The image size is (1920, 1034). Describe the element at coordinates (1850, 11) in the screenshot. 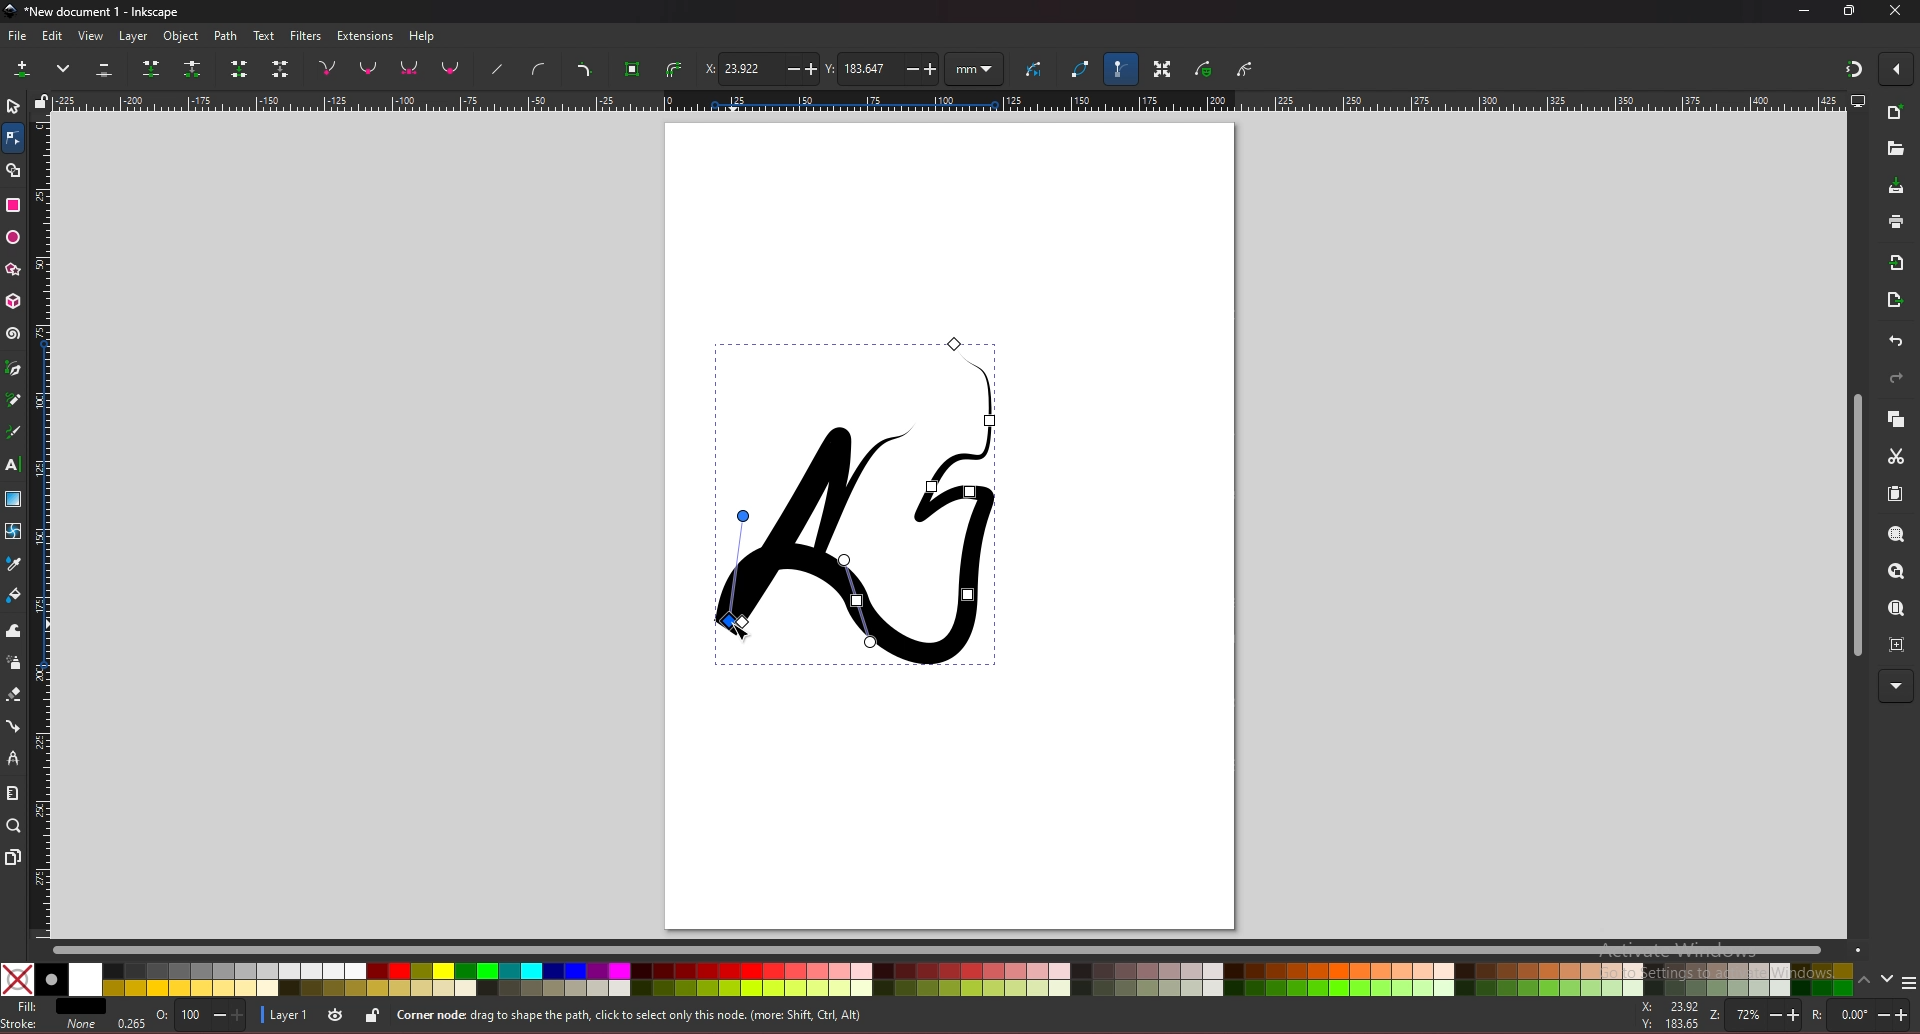

I see `resize` at that location.